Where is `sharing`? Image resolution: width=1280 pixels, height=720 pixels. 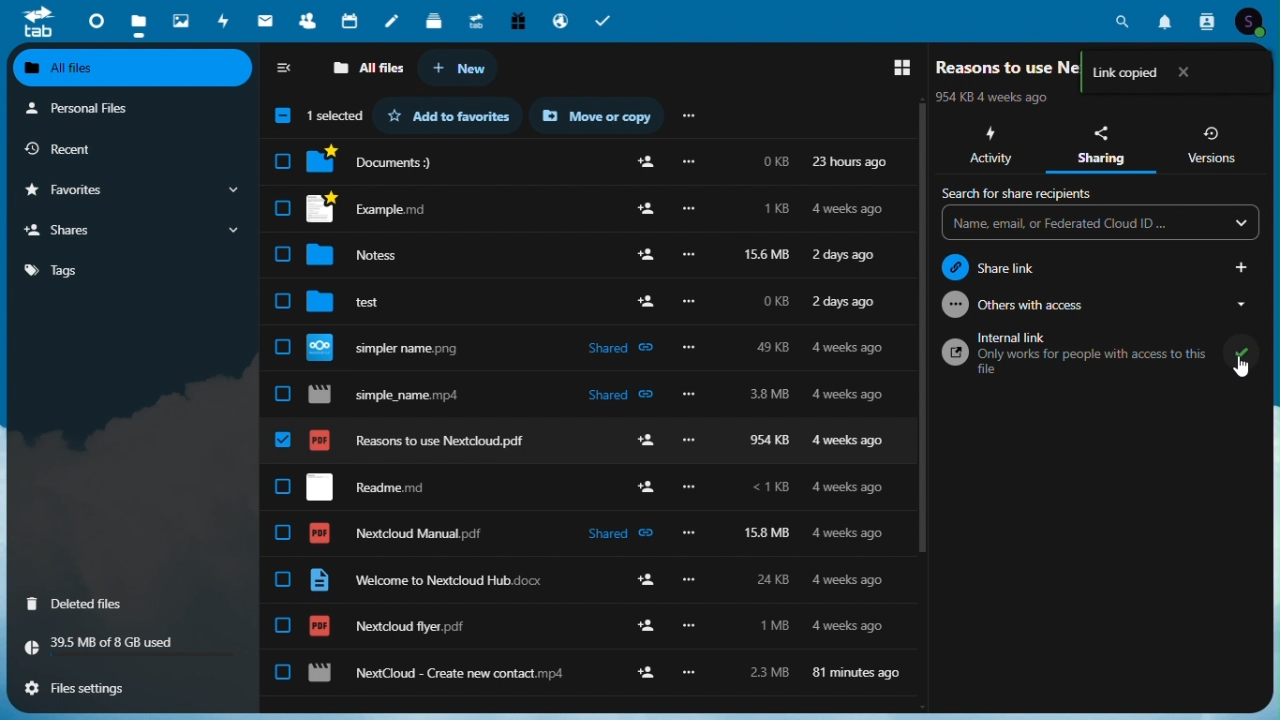
sharing is located at coordinates (1098, 146).